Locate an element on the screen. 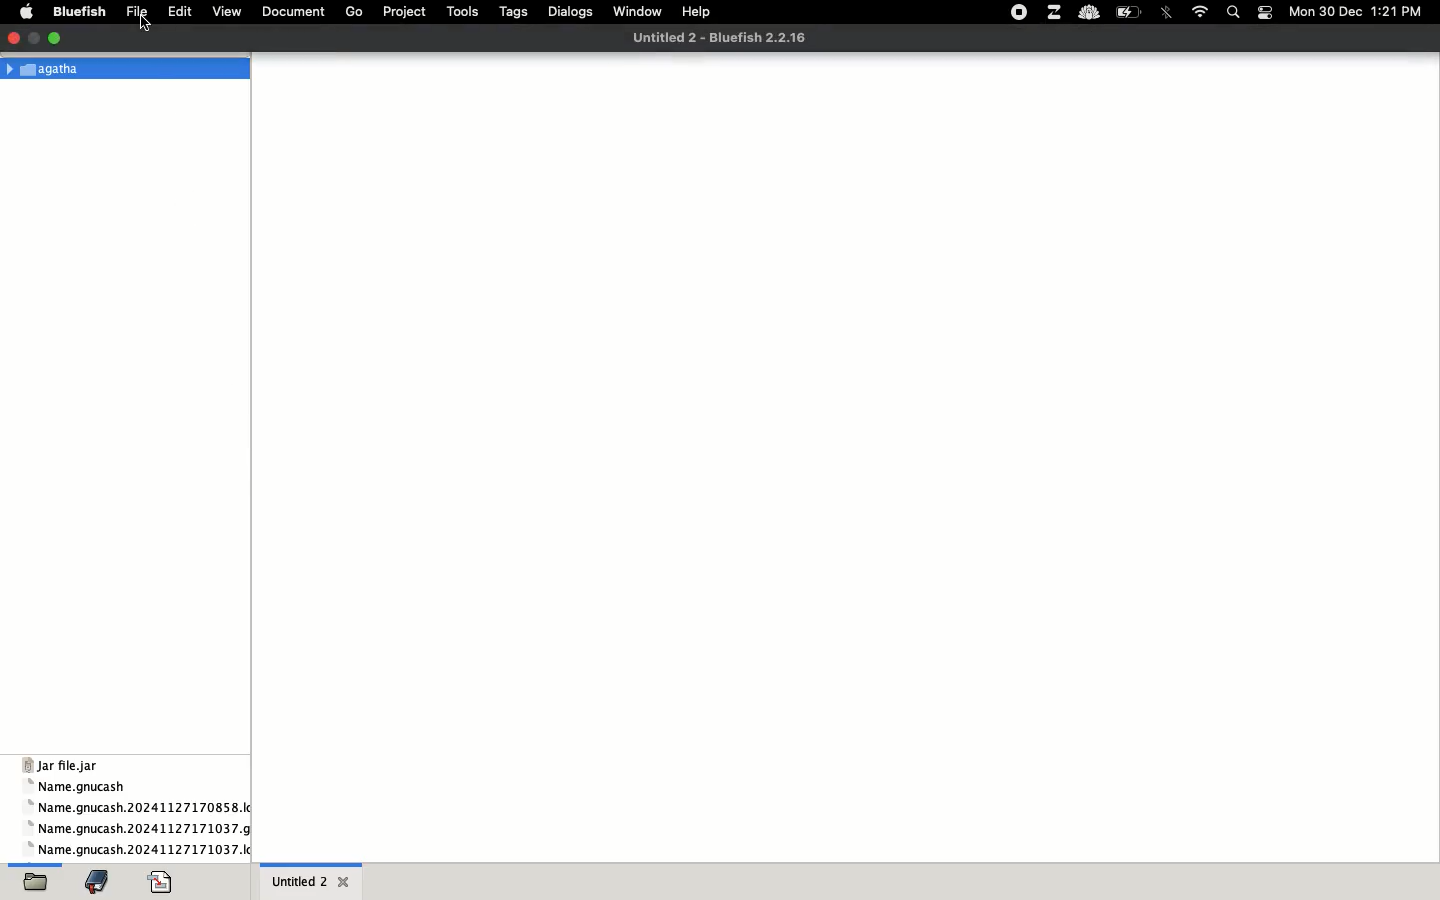  help is located at coordinates (699, 12).